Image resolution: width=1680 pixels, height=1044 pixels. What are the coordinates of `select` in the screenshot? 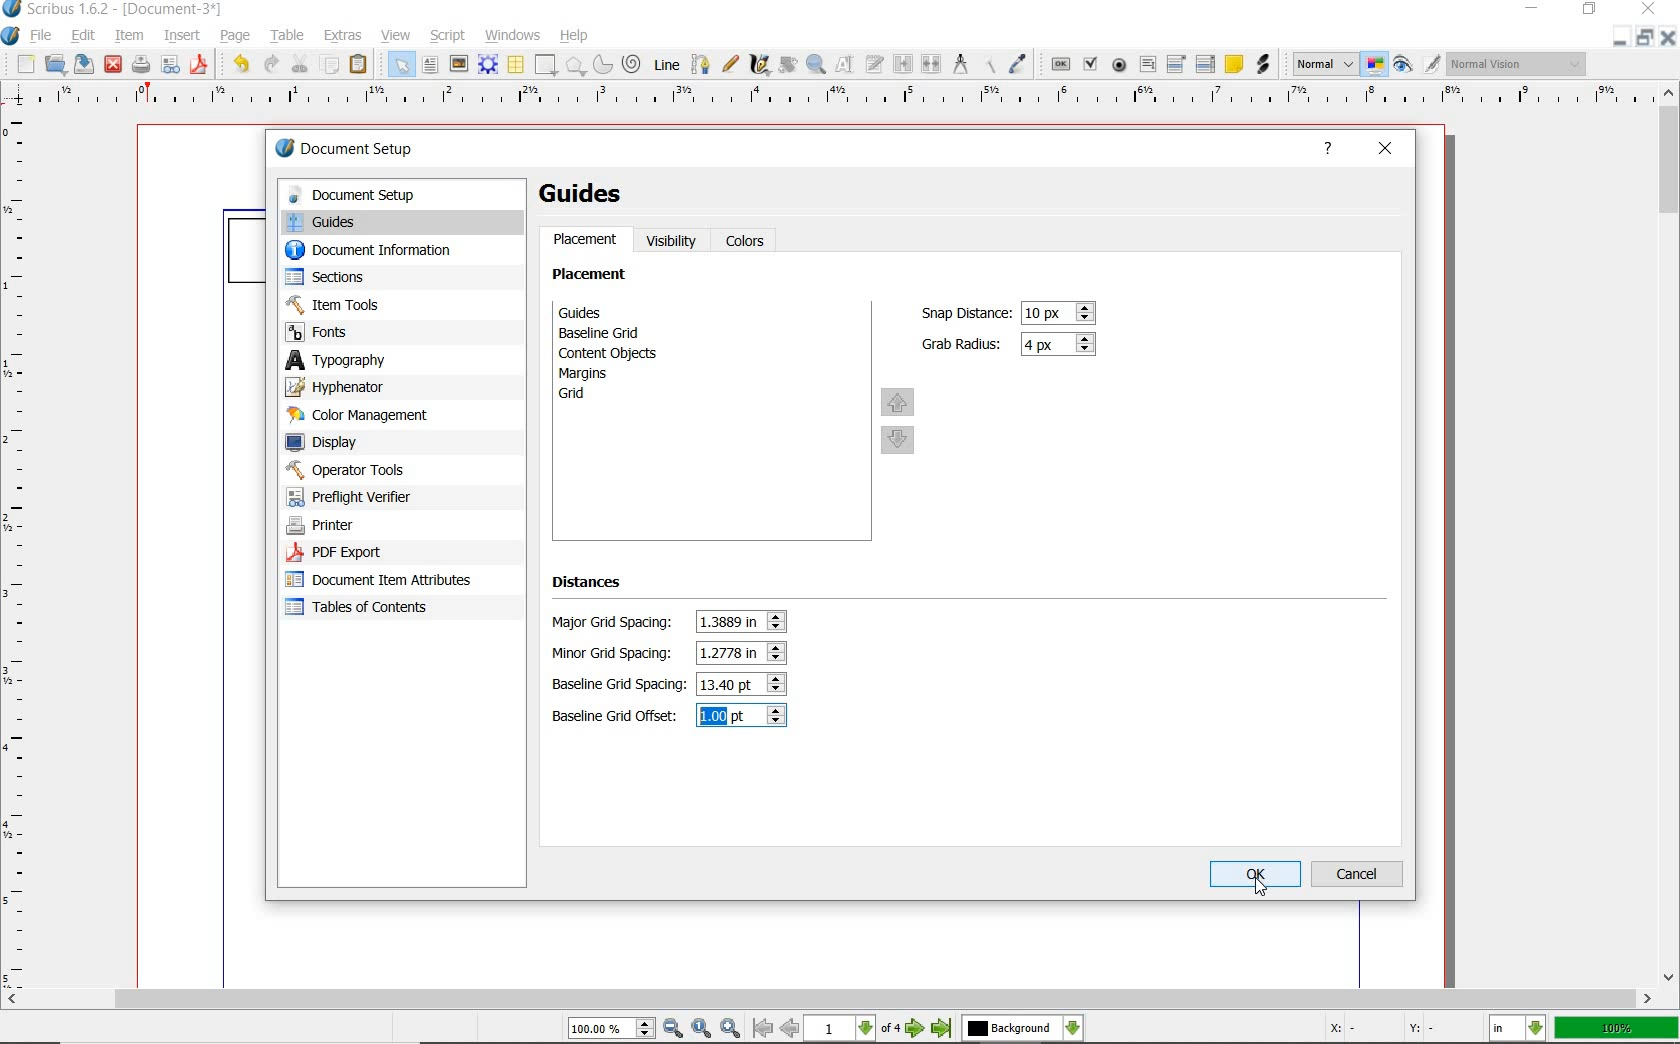 It's located at (403, 68).